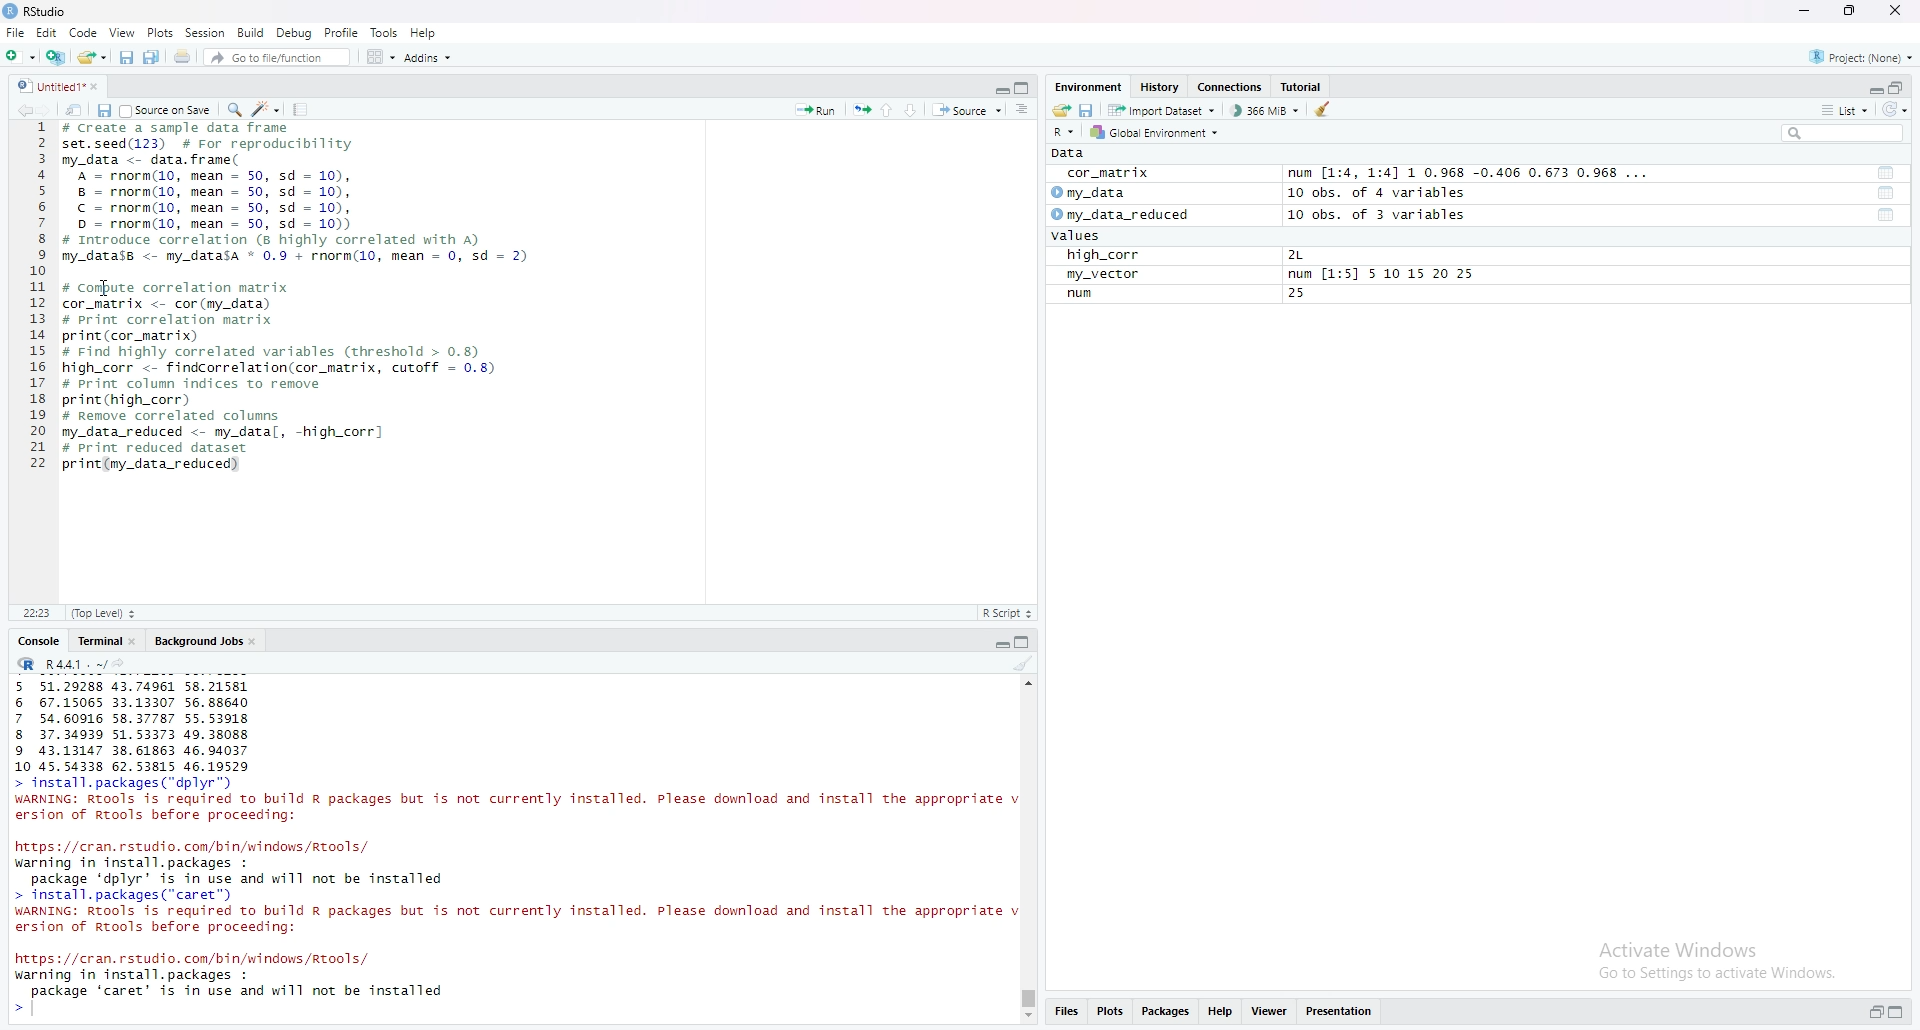  I want to click on 366 MiB, so click(1265, 110).